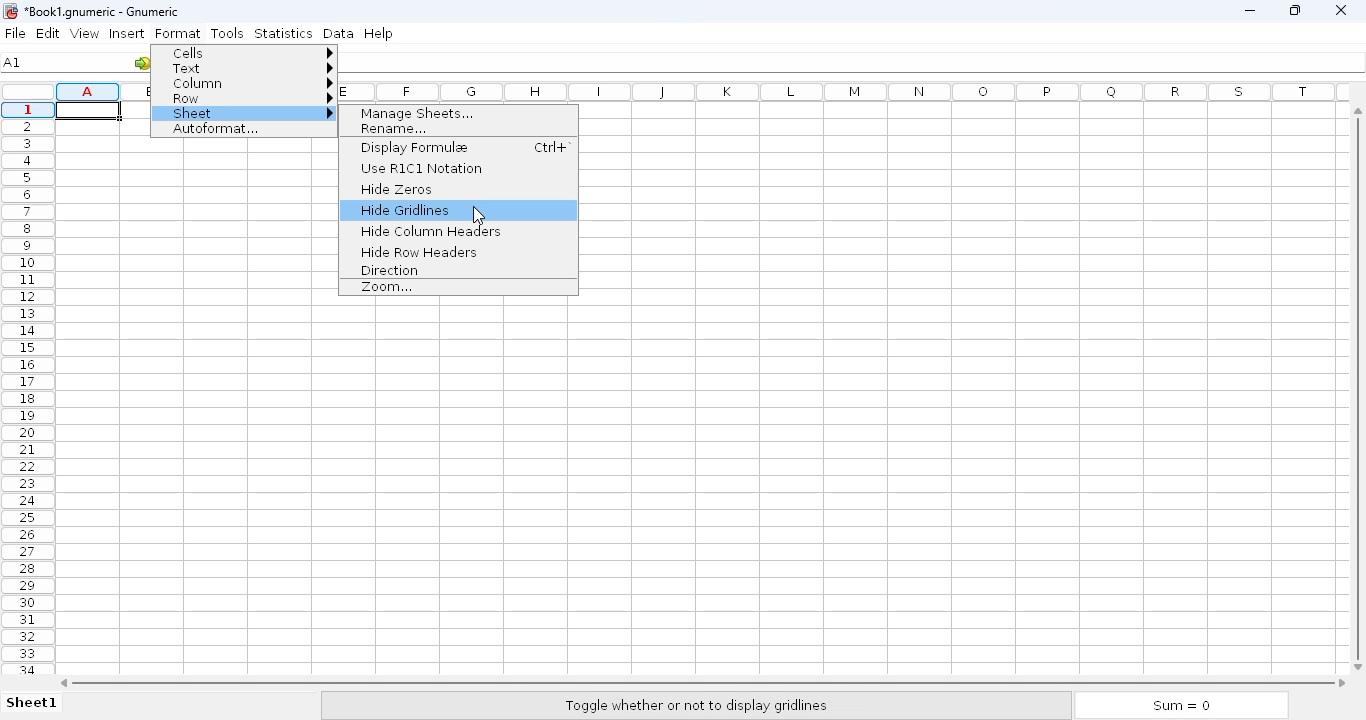  Describe the element at coordinates (248, 68) in the screenshot. I see `text` at that location.